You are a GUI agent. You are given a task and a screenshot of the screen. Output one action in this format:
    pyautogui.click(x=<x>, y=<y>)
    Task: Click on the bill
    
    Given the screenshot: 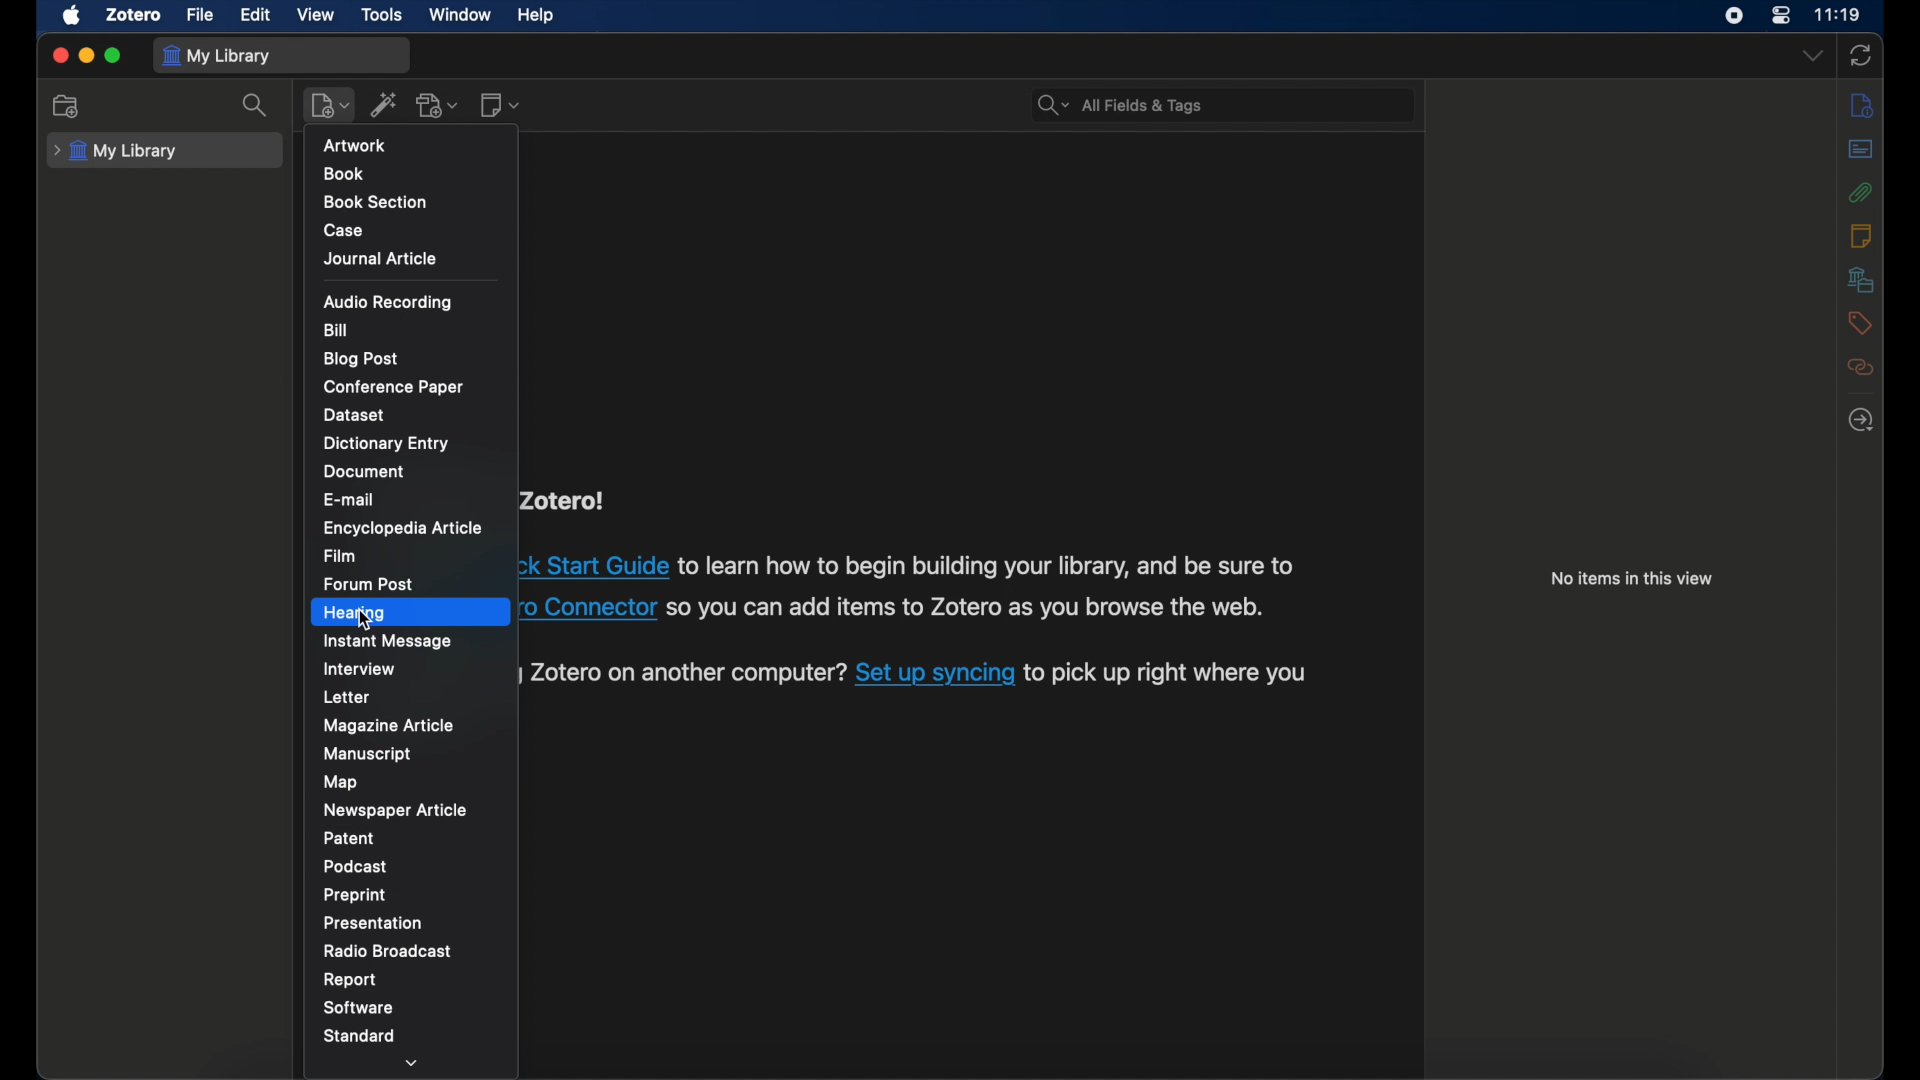 What is the action you would take?
    pyautogui.click(x=337, y=331)
    